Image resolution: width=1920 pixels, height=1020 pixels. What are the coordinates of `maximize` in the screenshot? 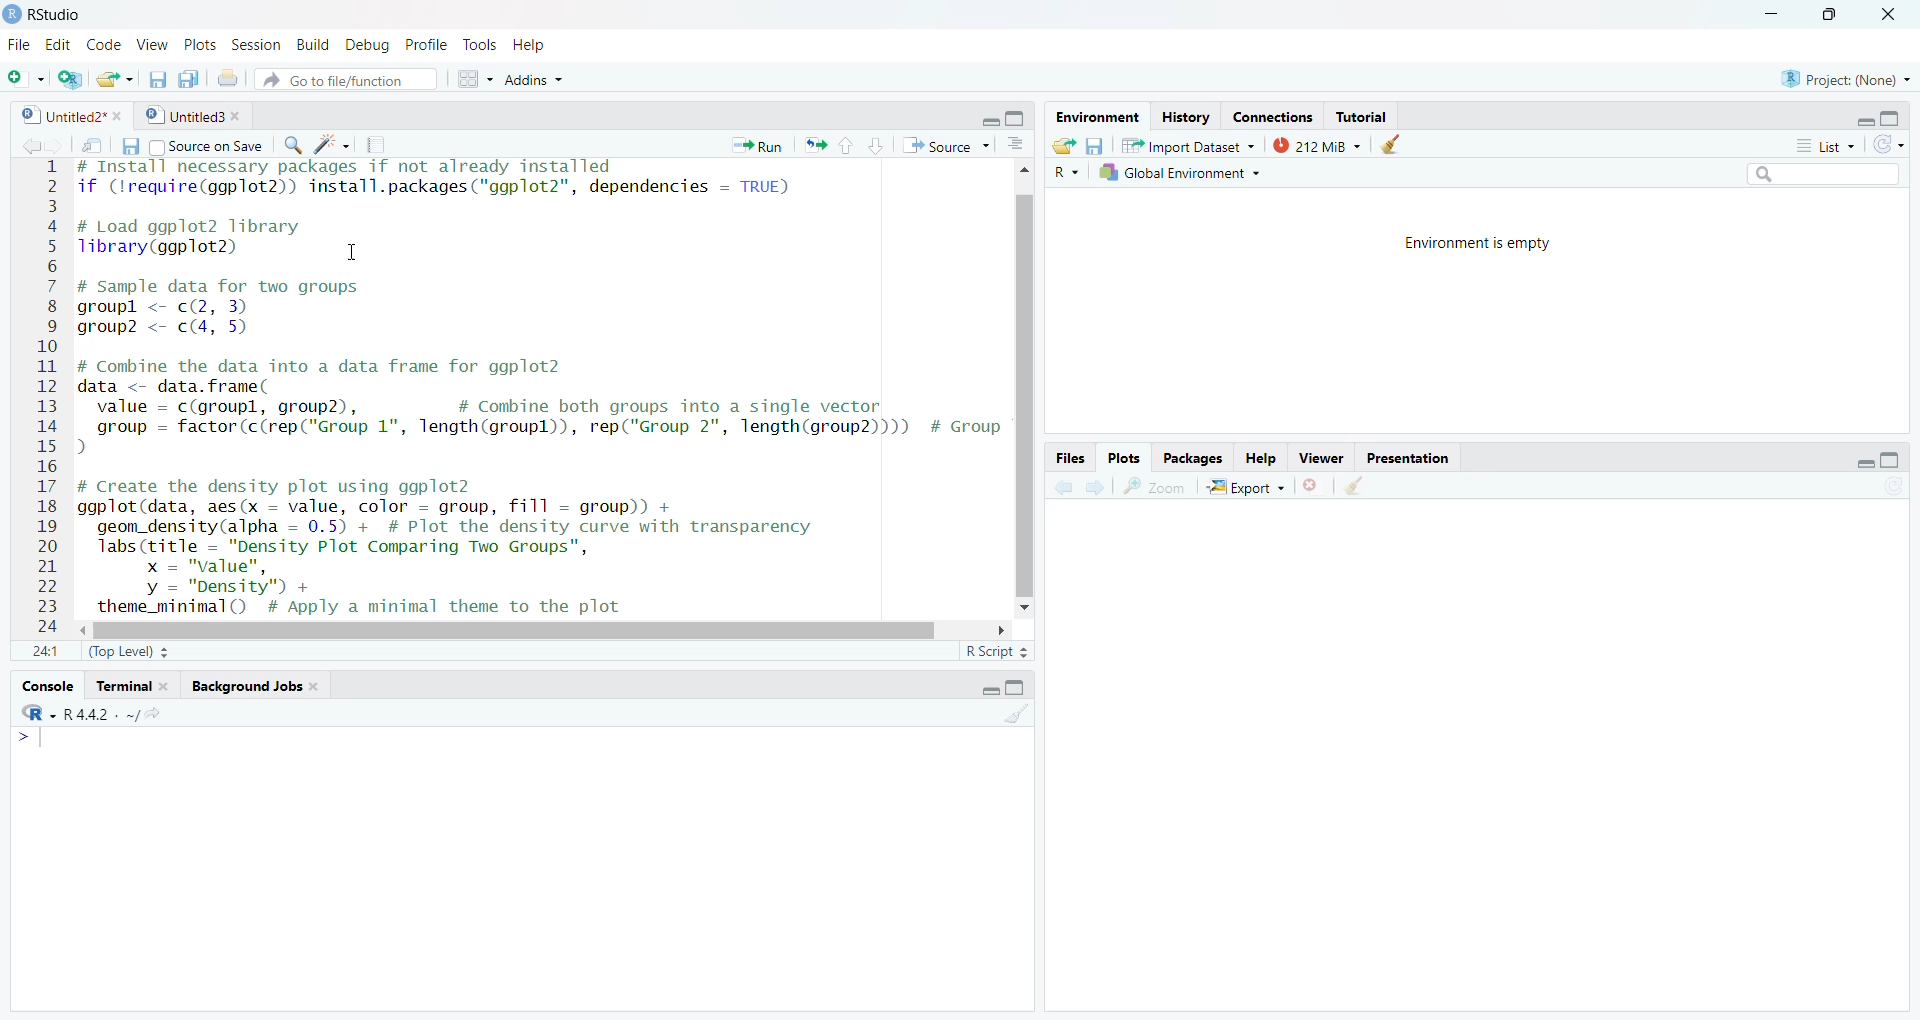 It's located at (1899, 119).